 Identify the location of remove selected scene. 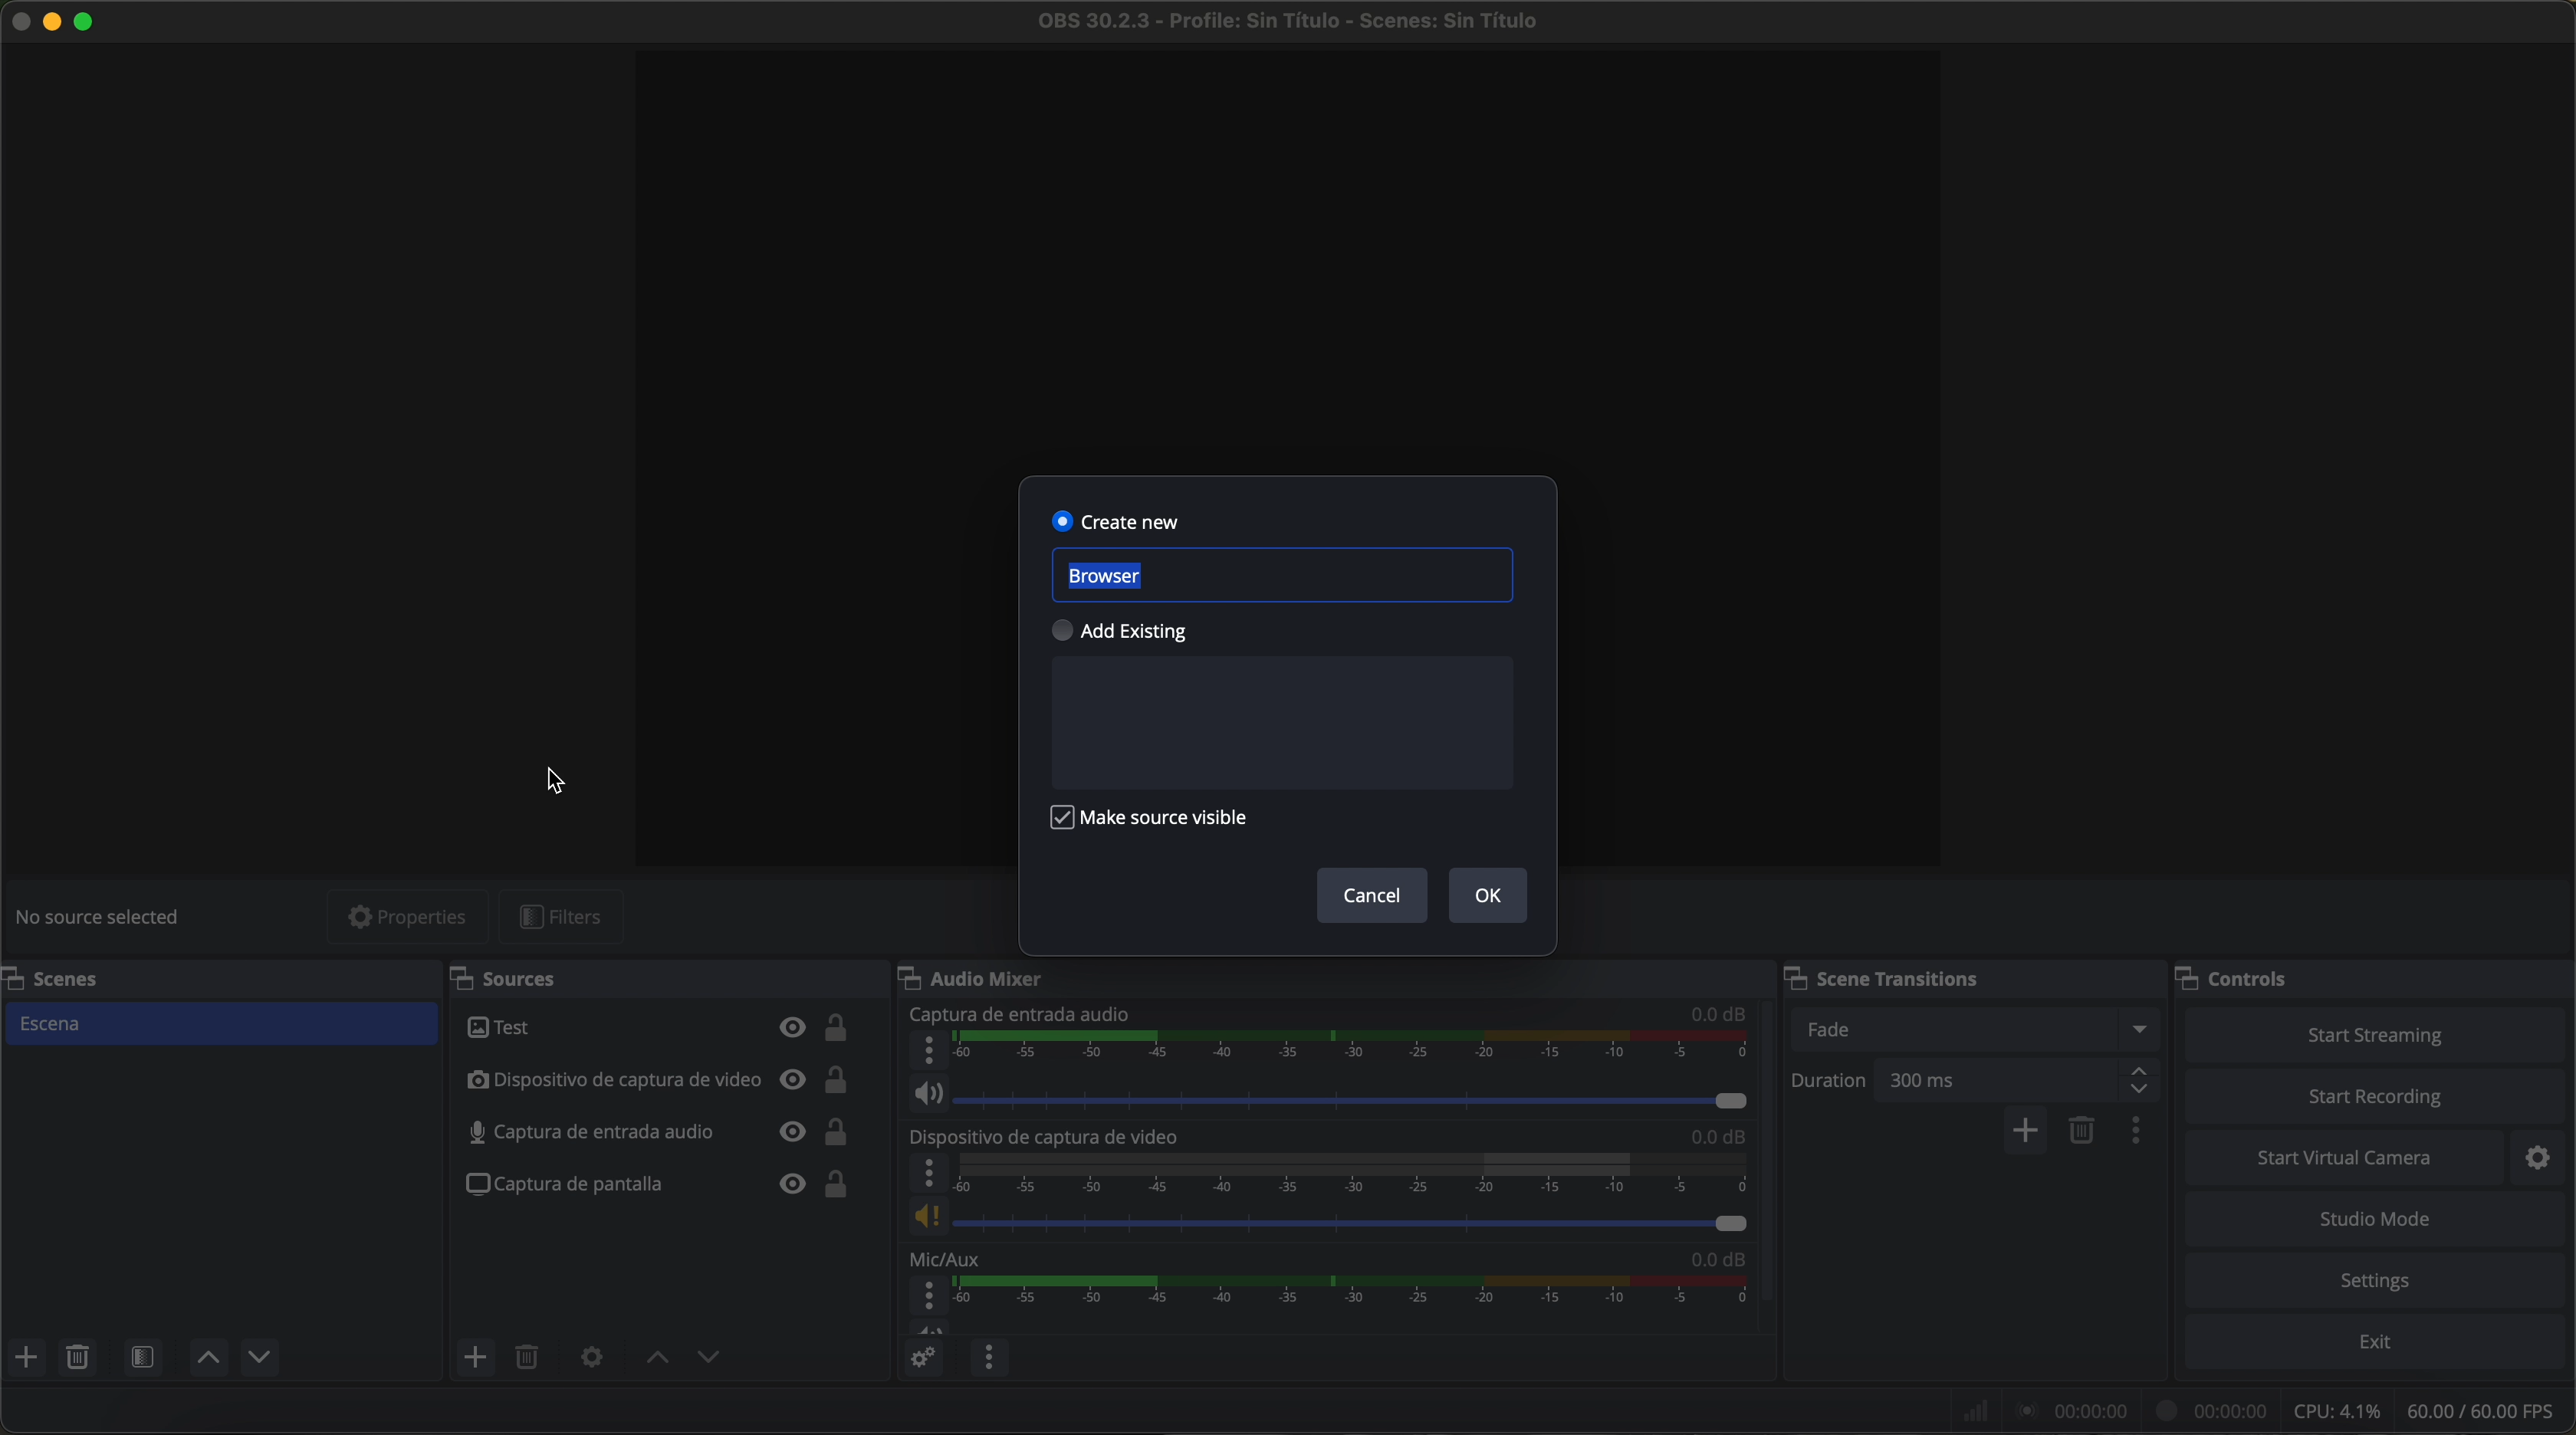
(2083, 1133).